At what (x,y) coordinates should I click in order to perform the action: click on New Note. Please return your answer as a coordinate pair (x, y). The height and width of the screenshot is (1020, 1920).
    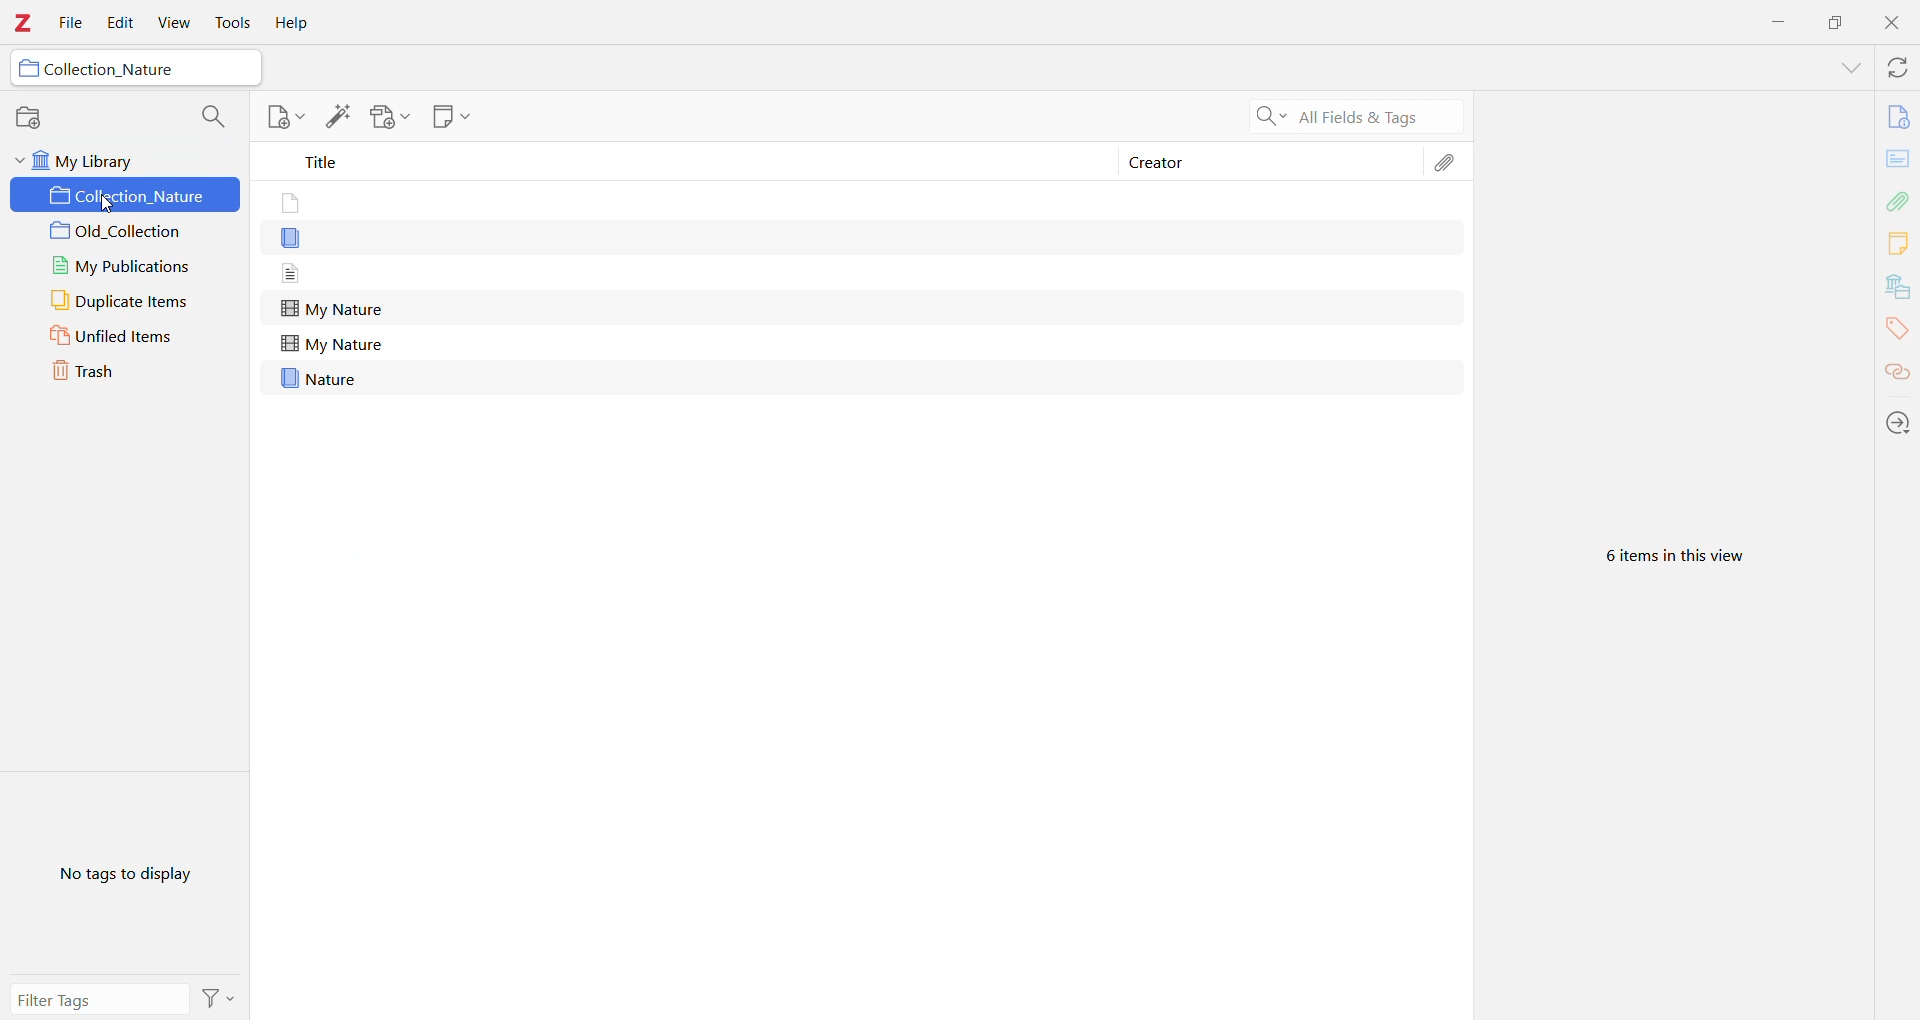
    Looking at the image, I should click on (453, 119).